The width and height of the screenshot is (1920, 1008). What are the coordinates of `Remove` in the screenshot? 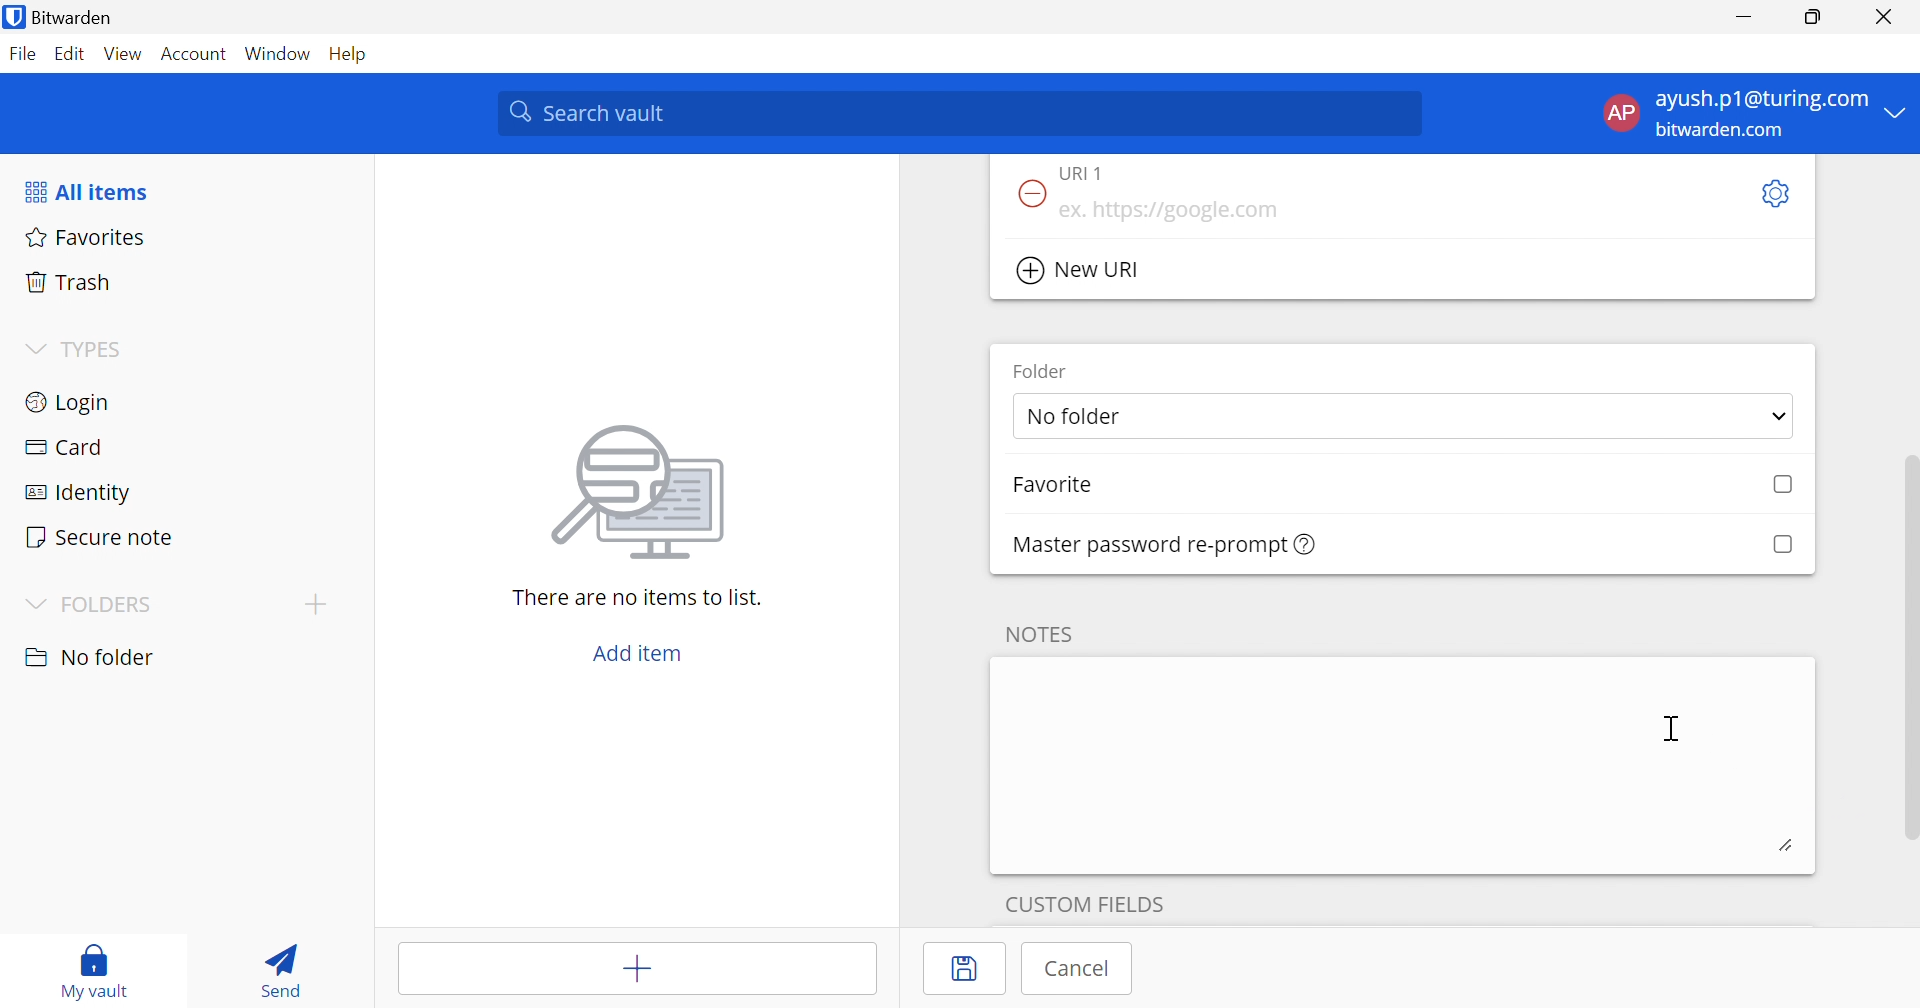 It's located at (1028, 195).